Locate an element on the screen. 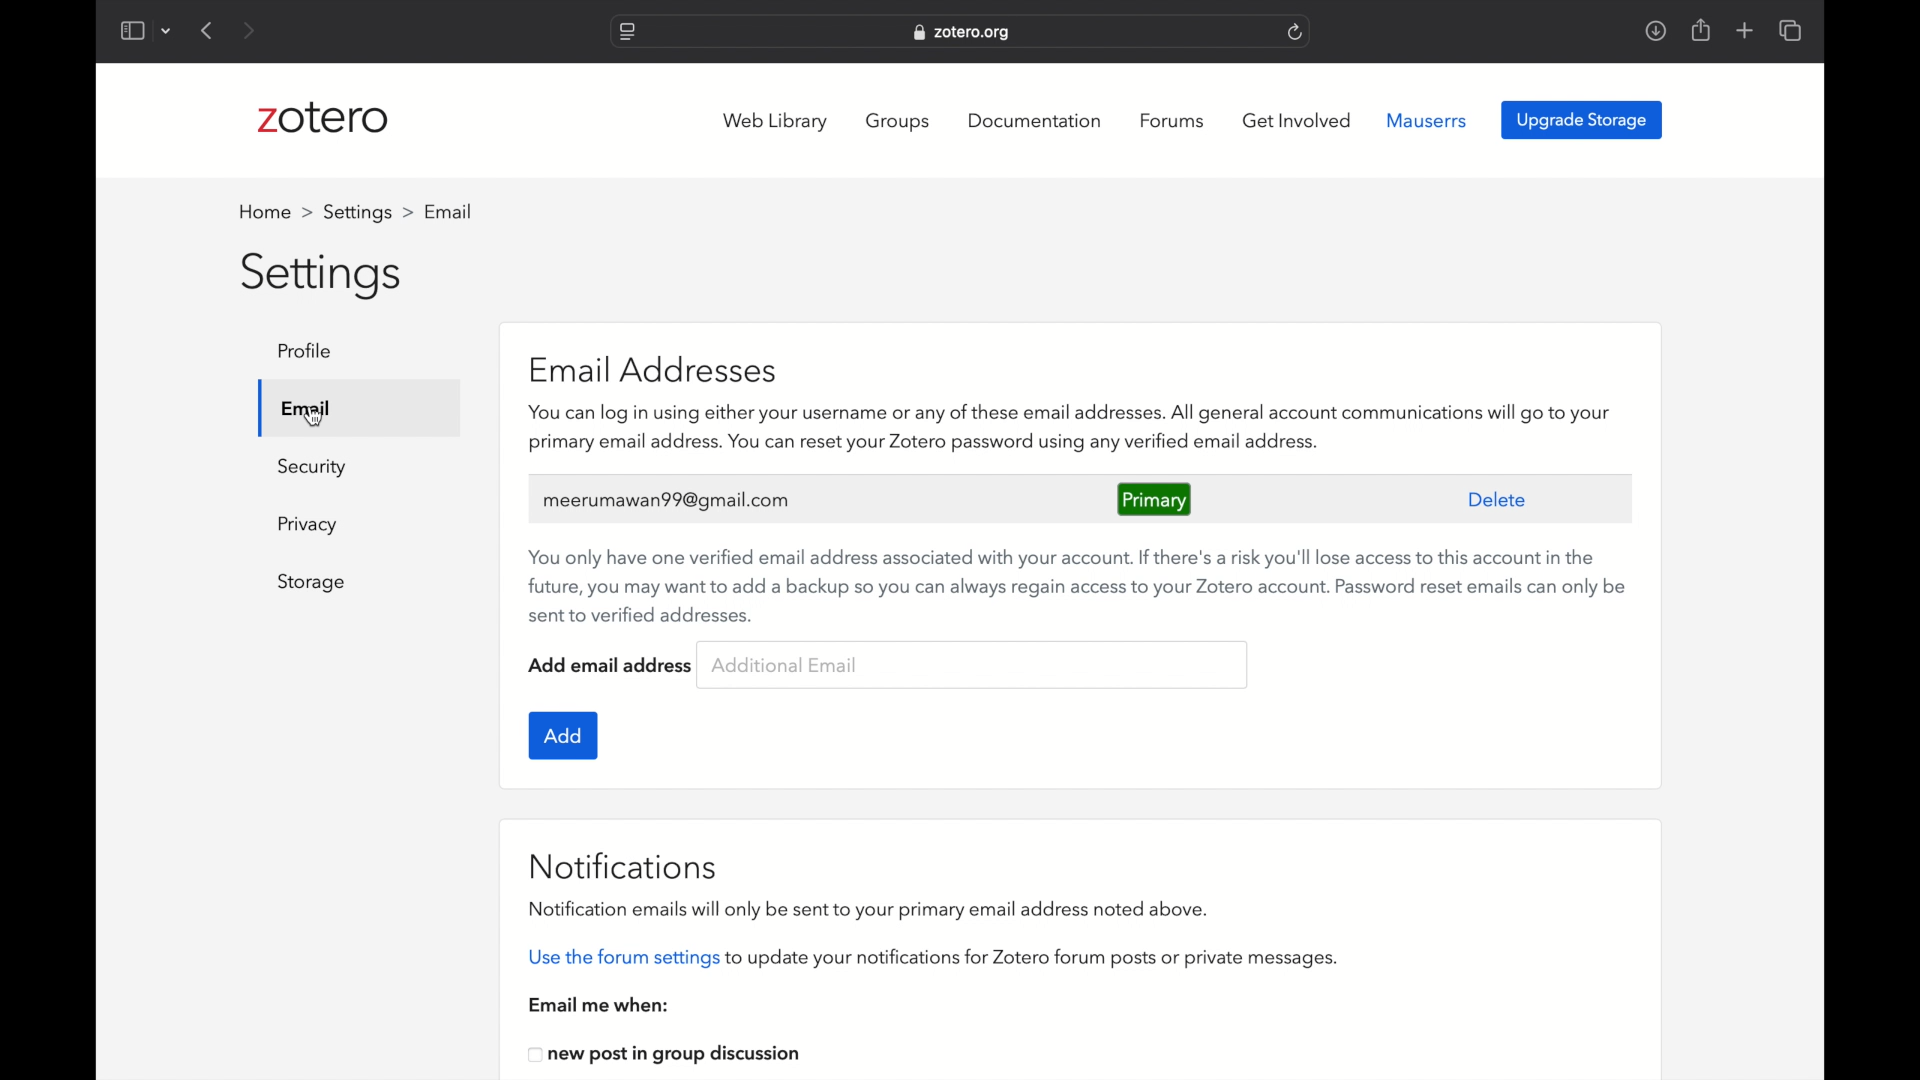 This screenshot has width=1920, height=1080. share is located at coordinates (1702, 31).